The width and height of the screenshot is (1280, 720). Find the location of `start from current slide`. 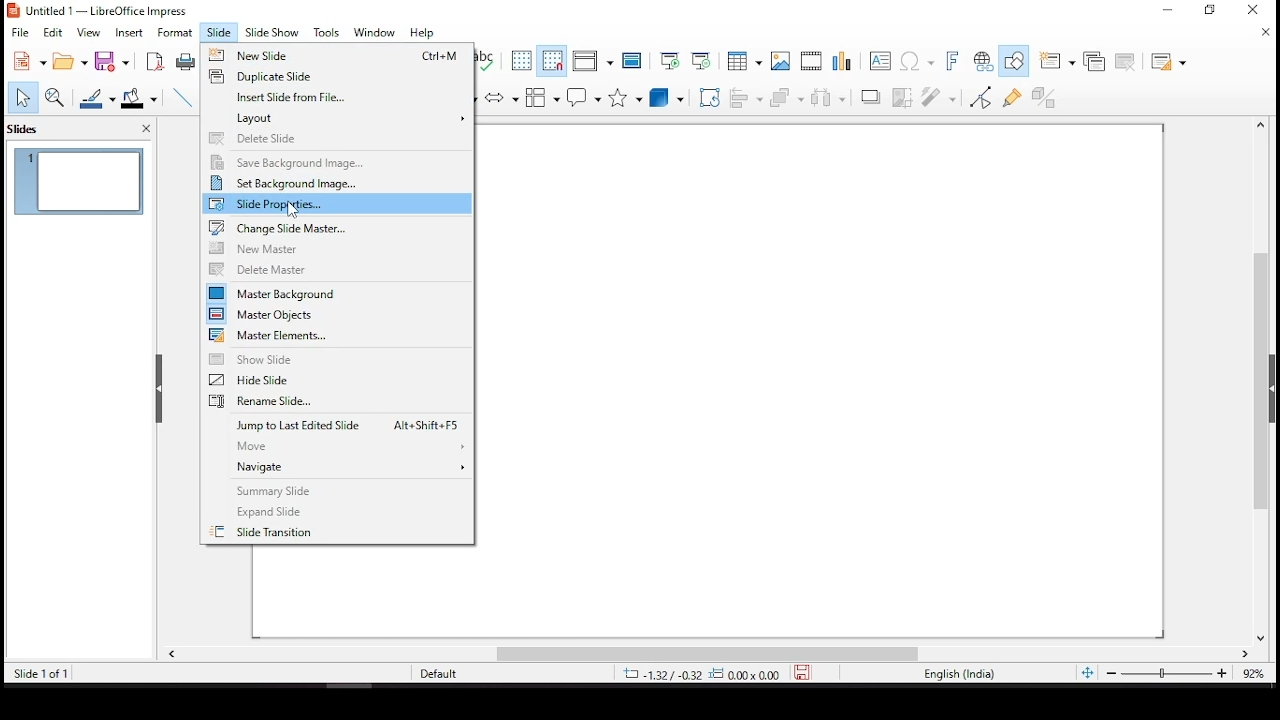

start from current slide is located at coordinates (700, 60).